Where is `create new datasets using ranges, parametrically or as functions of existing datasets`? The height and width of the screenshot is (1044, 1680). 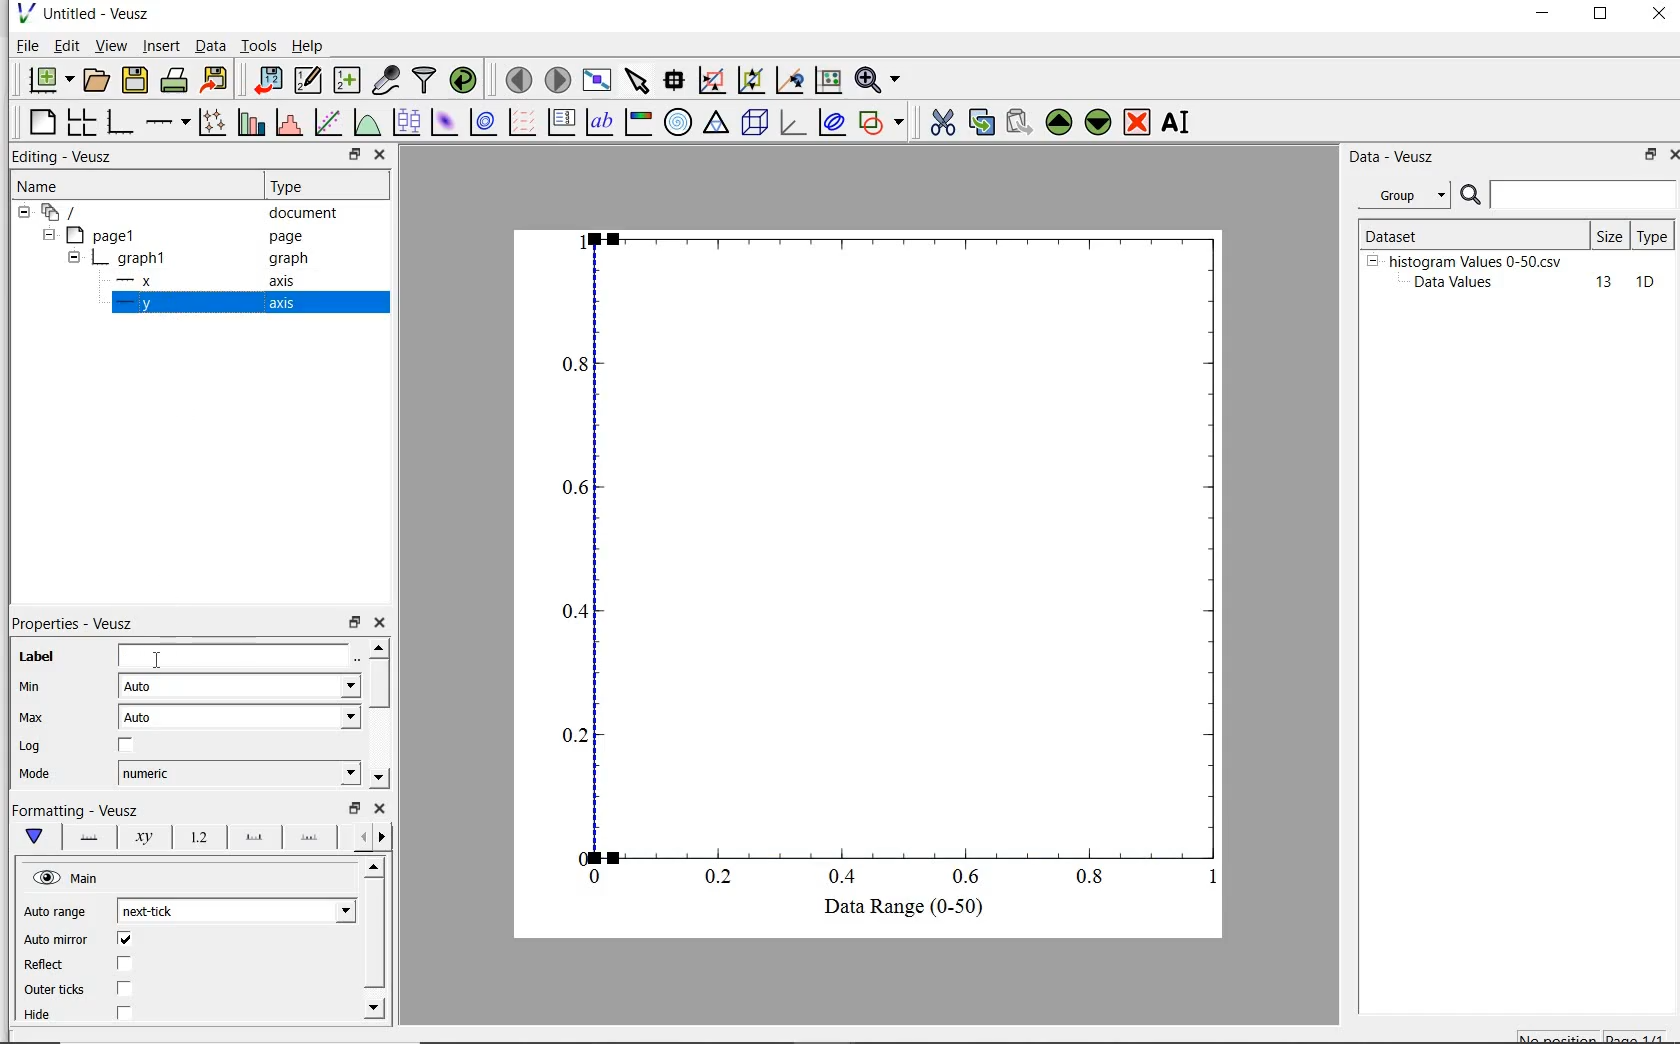 create new datasets using ranges, parametrically or as functions of existing datasets is located at coordinates (350, 78).